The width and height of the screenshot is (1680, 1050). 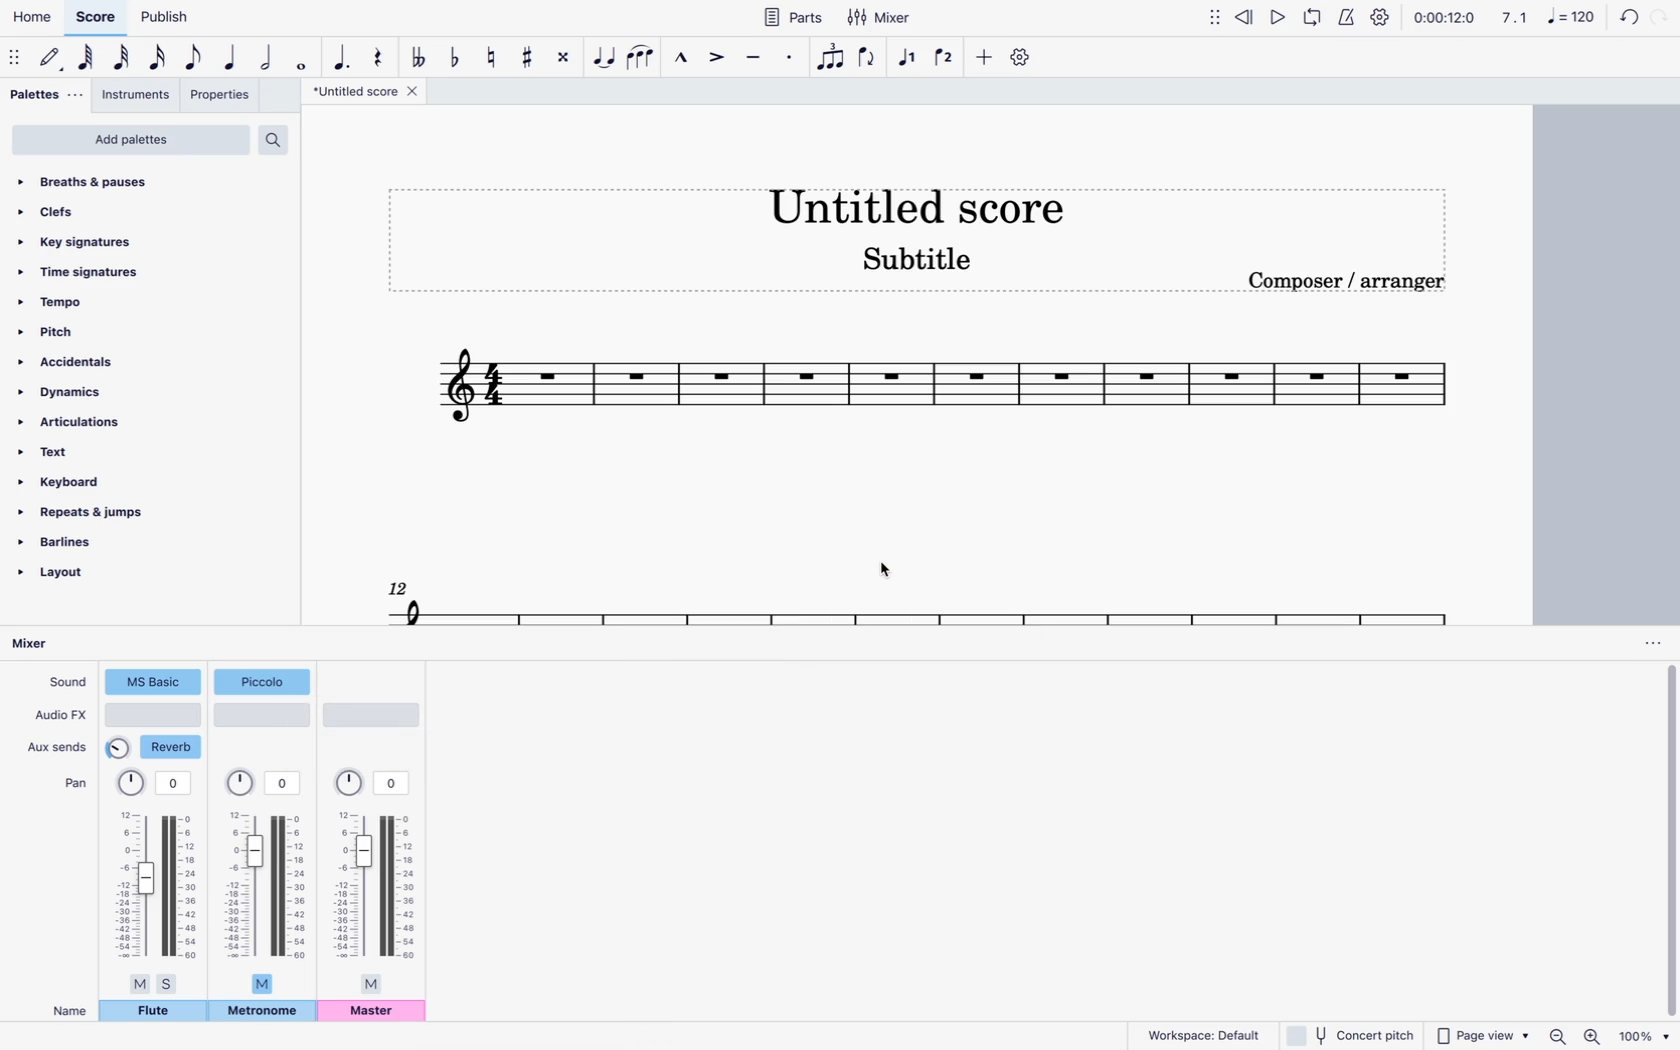 What do you see at coordinates (269, 883) in the screenshot?
I see `pan` at bounding box center [269, 883].